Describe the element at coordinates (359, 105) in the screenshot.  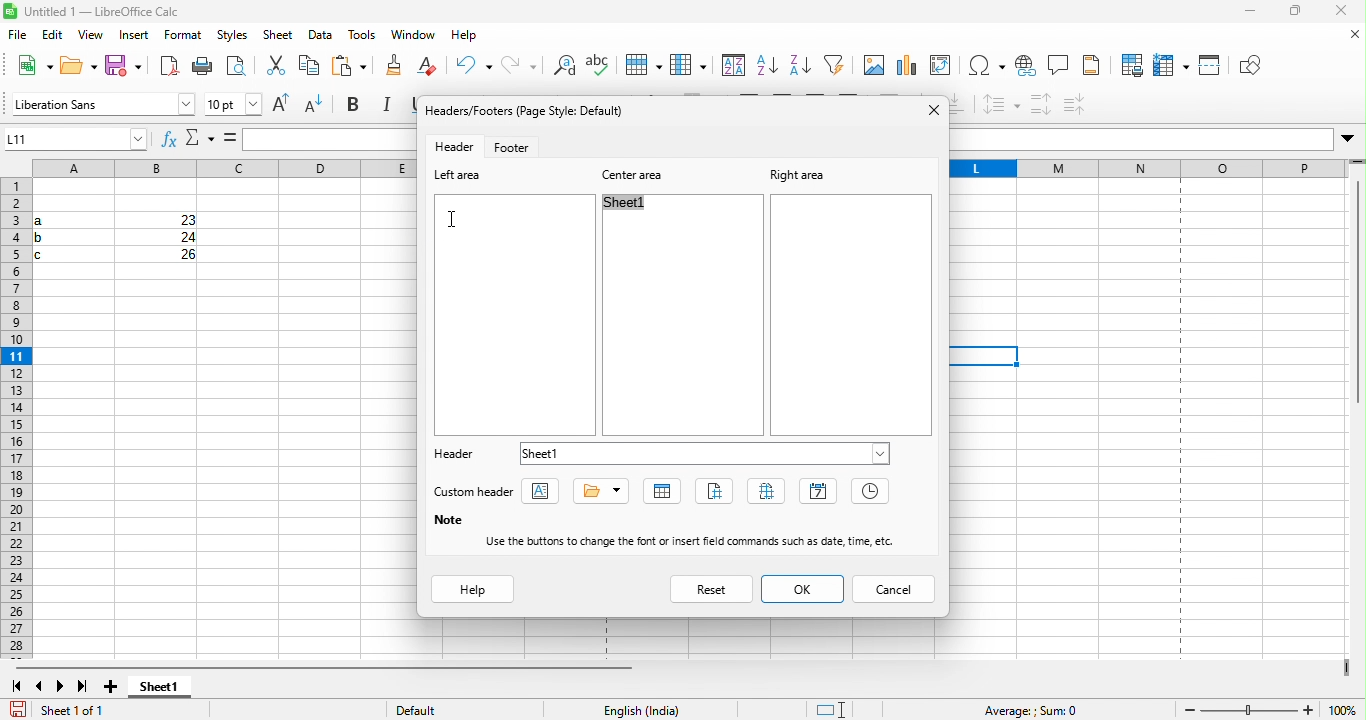
I see `bold` at that location.